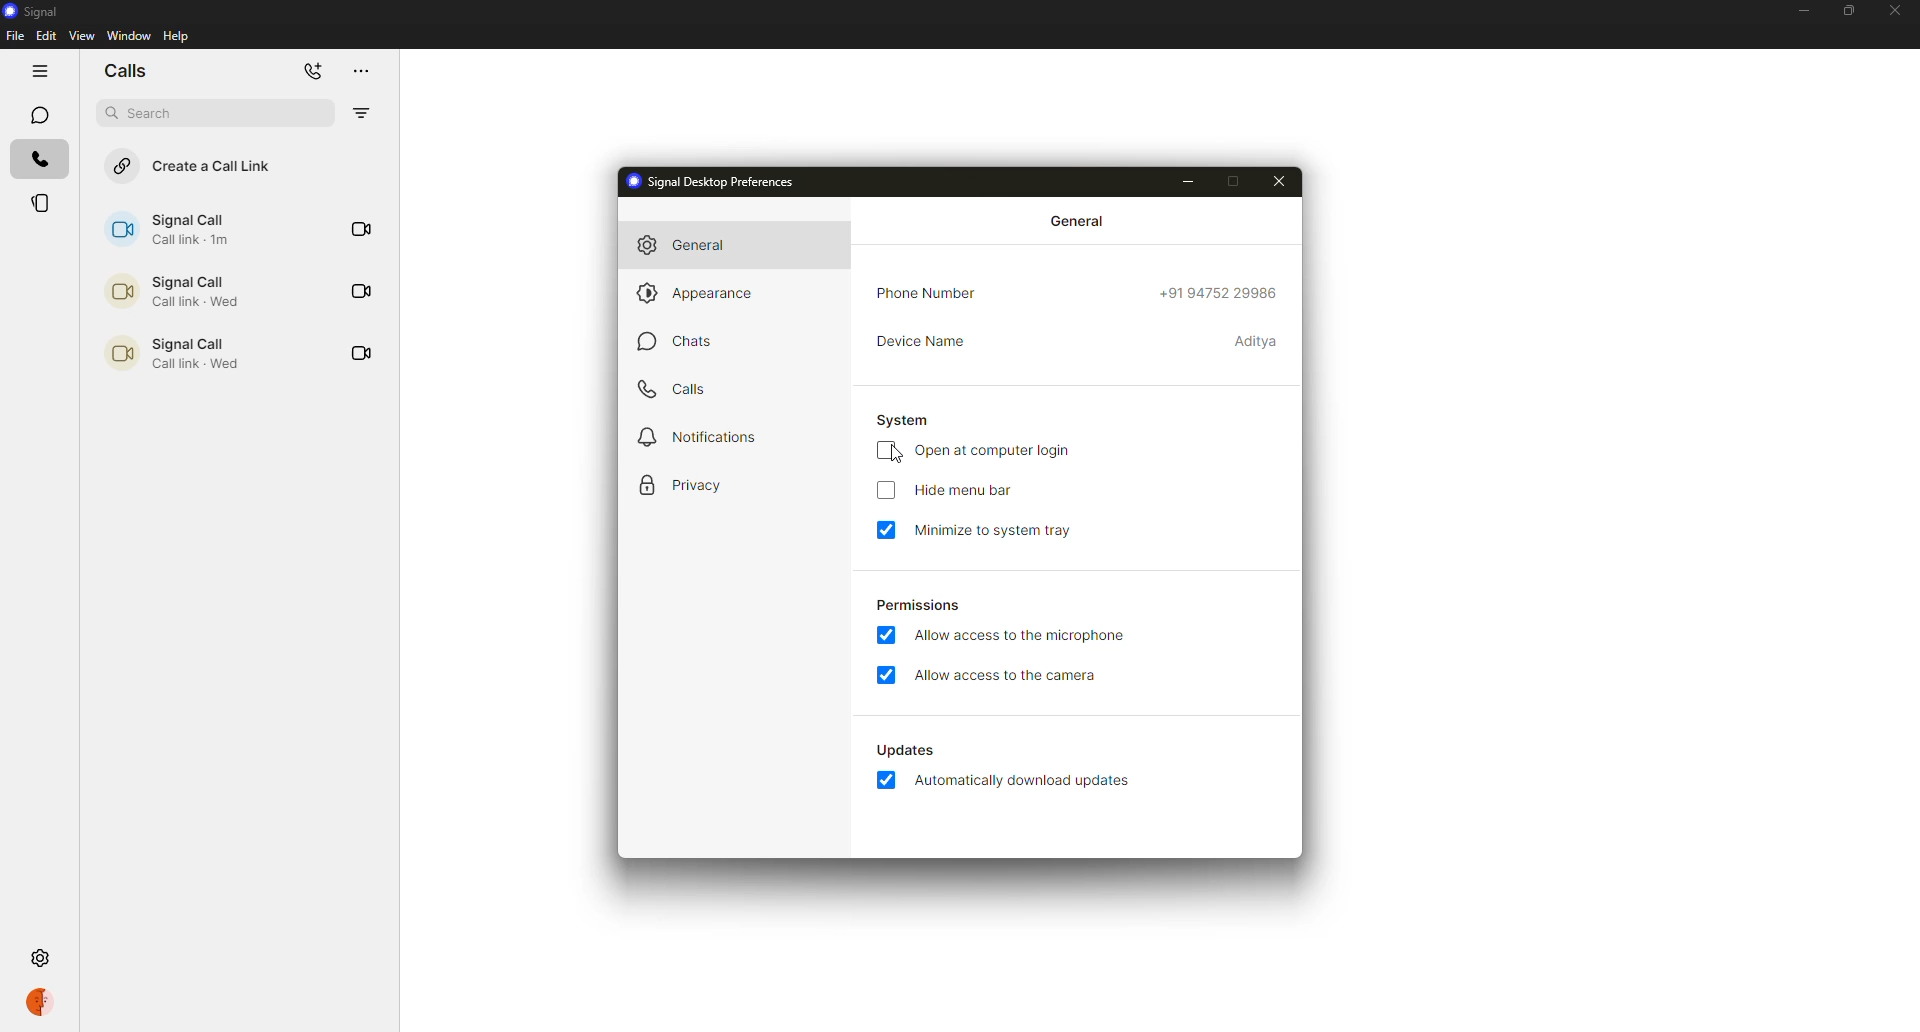 This screenshot has height=1032, width=1920. I want to click on general, so click(1080, 222).